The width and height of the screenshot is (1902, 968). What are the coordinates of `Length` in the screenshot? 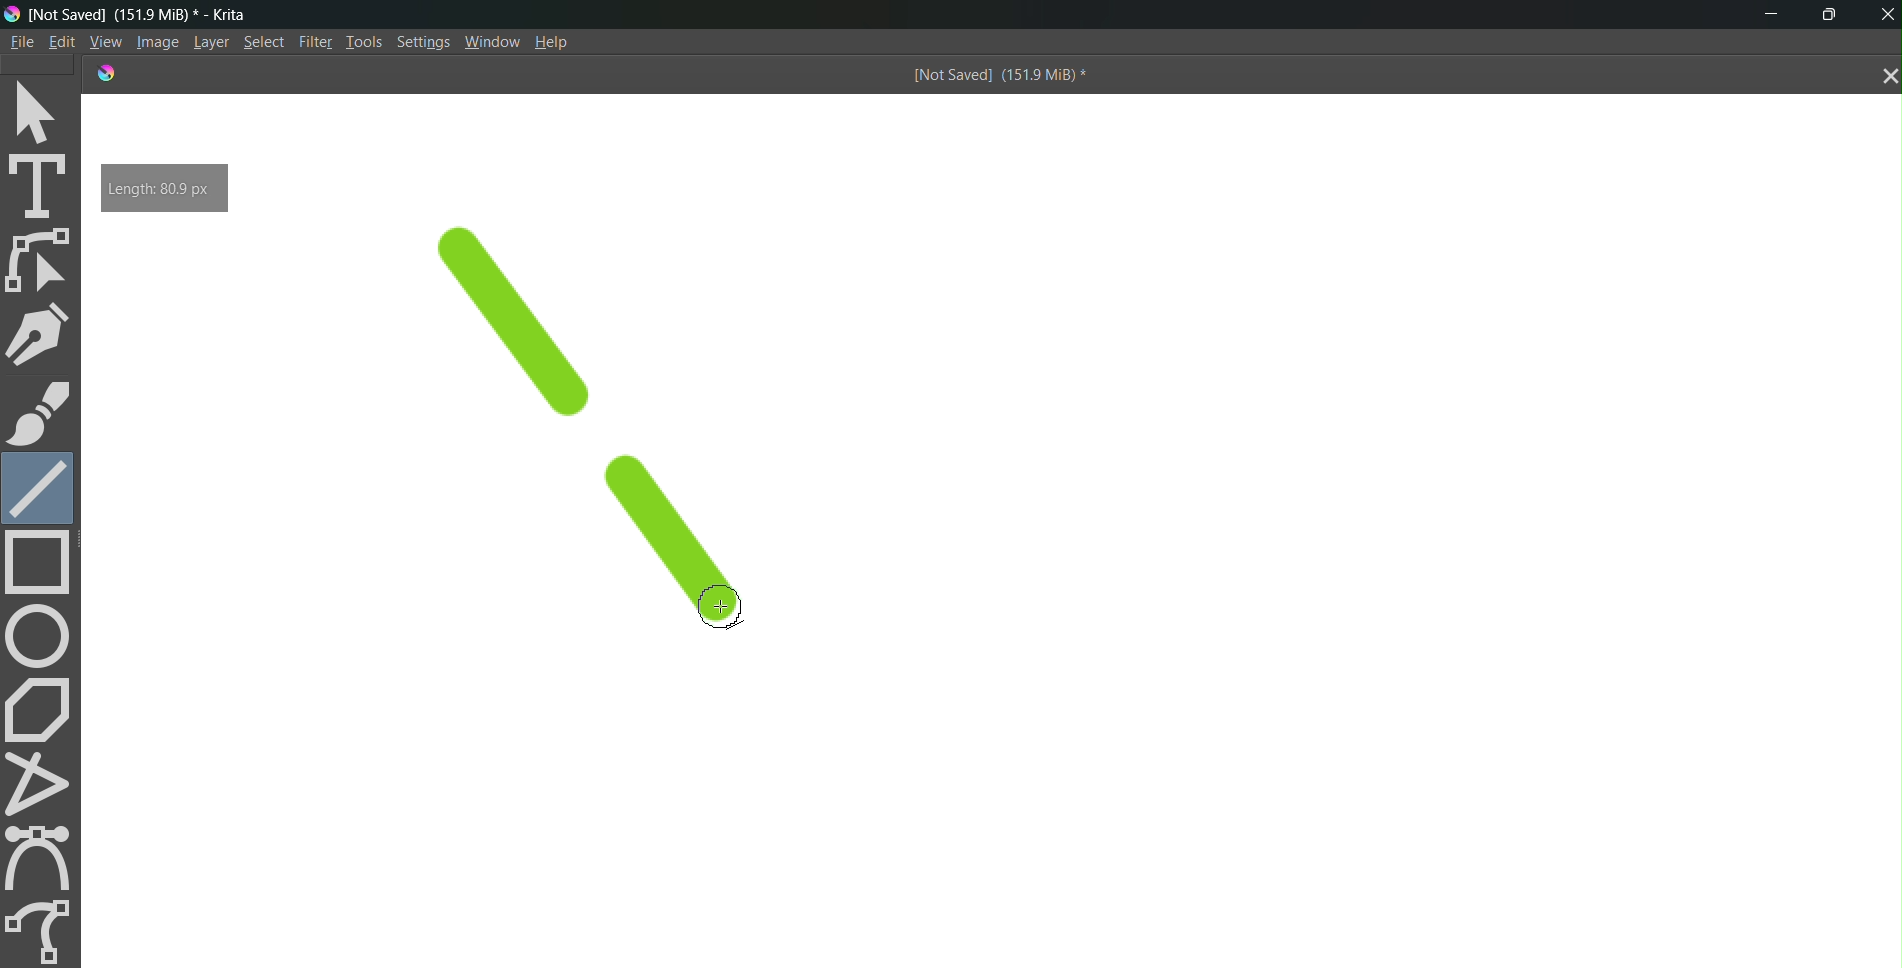 It's located at (175, 189).